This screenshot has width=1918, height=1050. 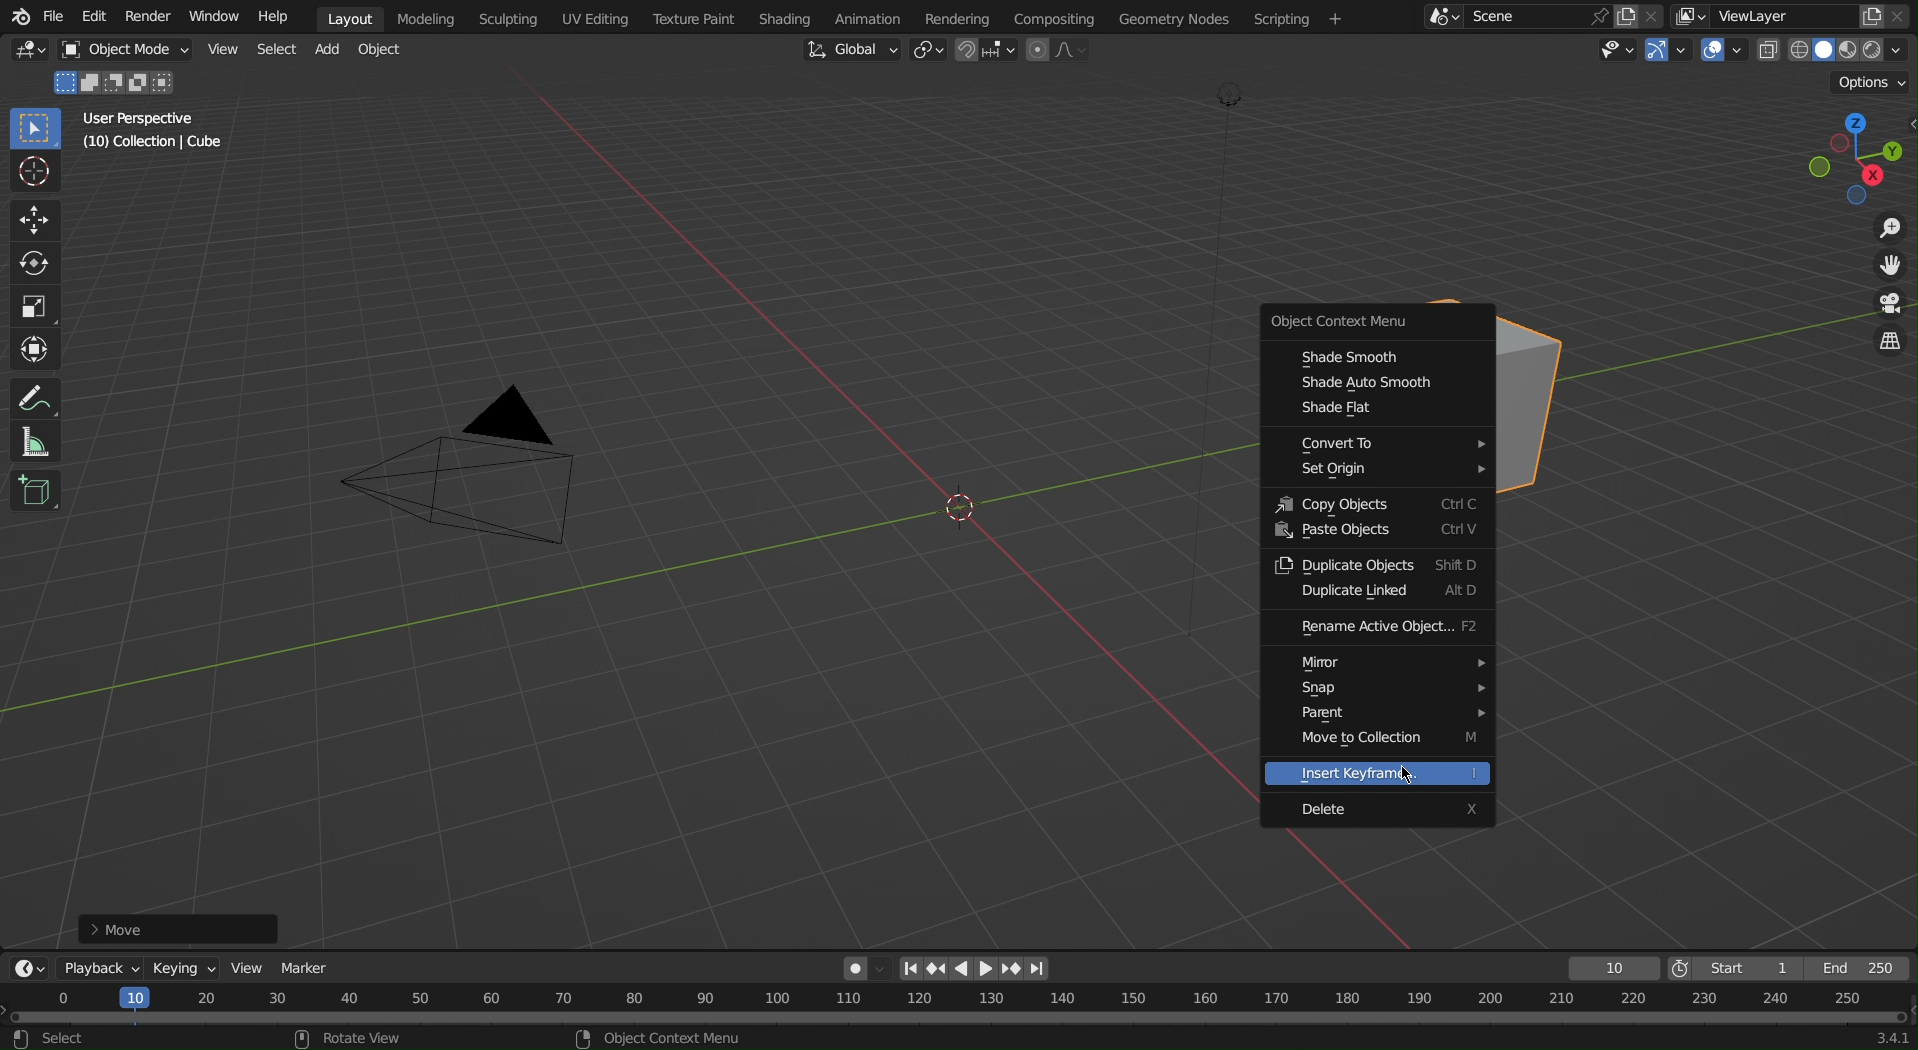 I want to click on Compositing, so click(x=1064, y=16).